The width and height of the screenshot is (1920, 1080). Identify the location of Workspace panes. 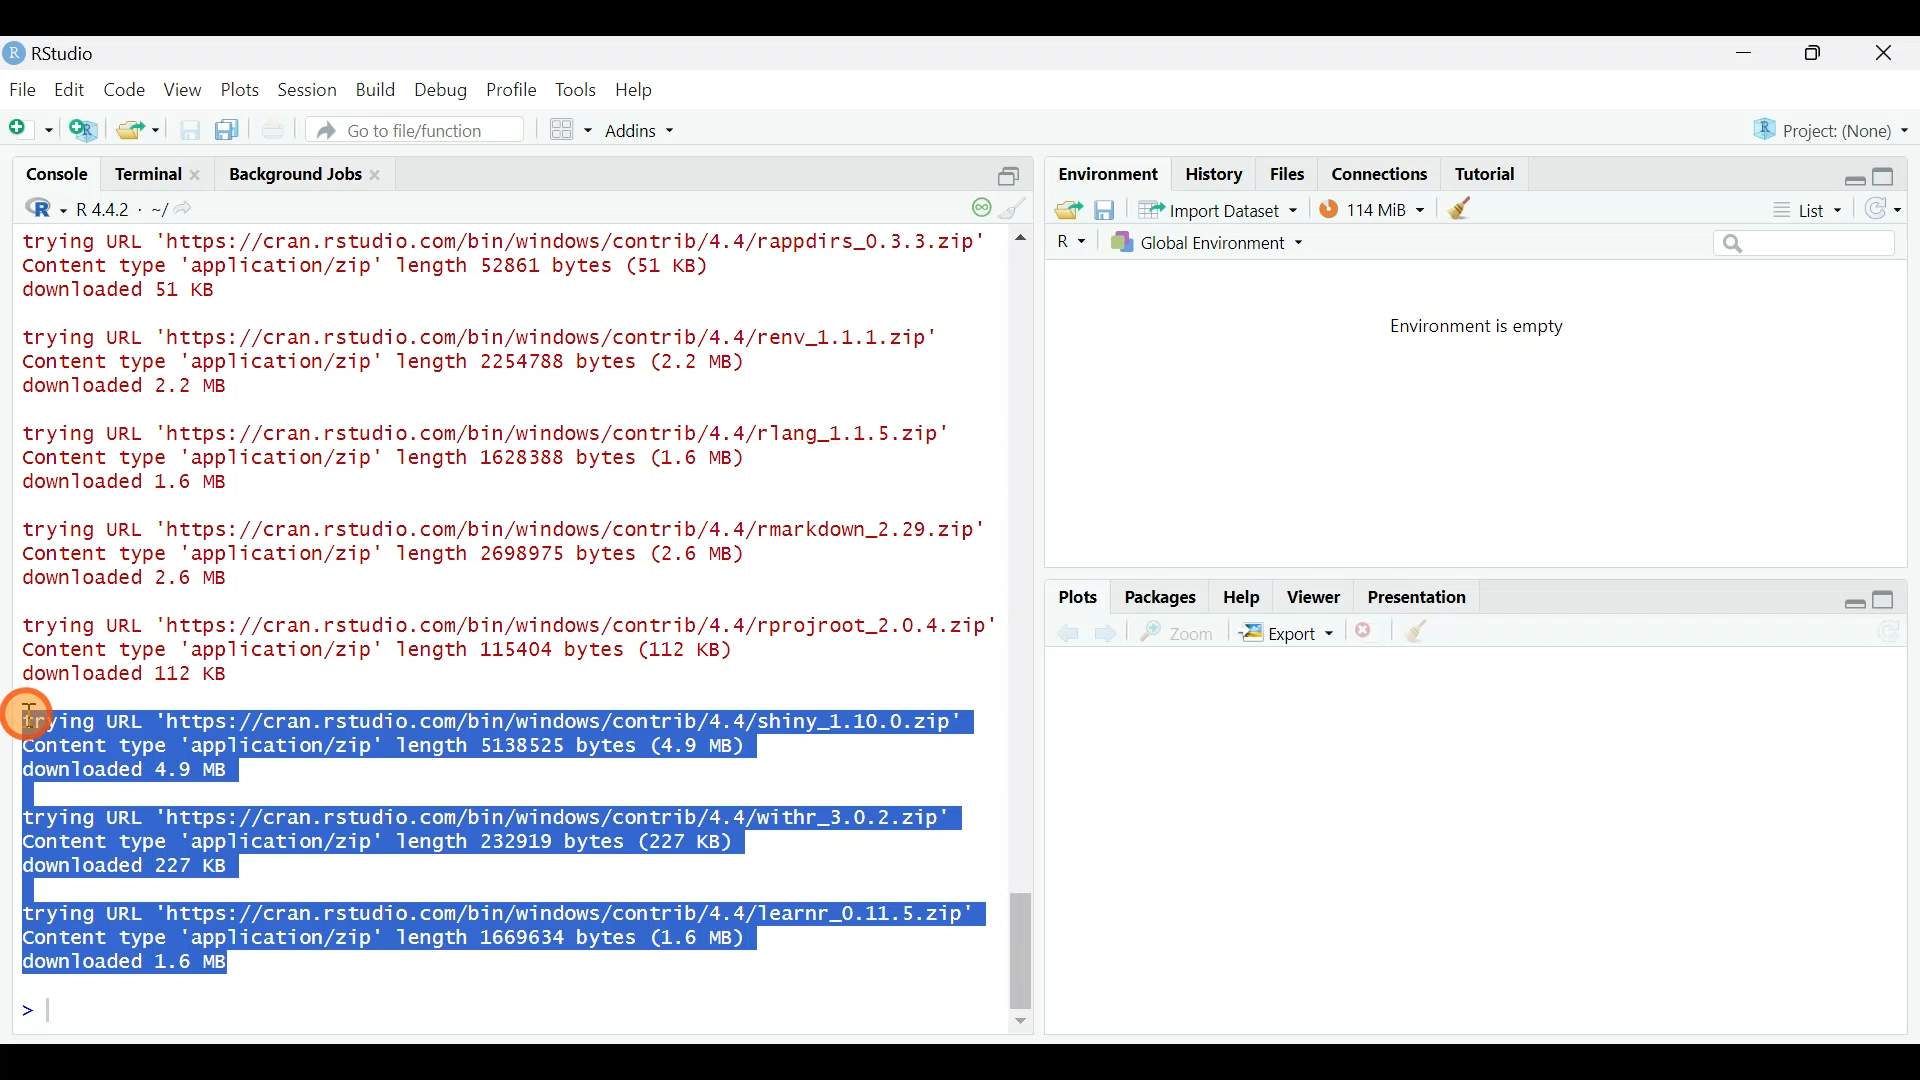
(572, 130).